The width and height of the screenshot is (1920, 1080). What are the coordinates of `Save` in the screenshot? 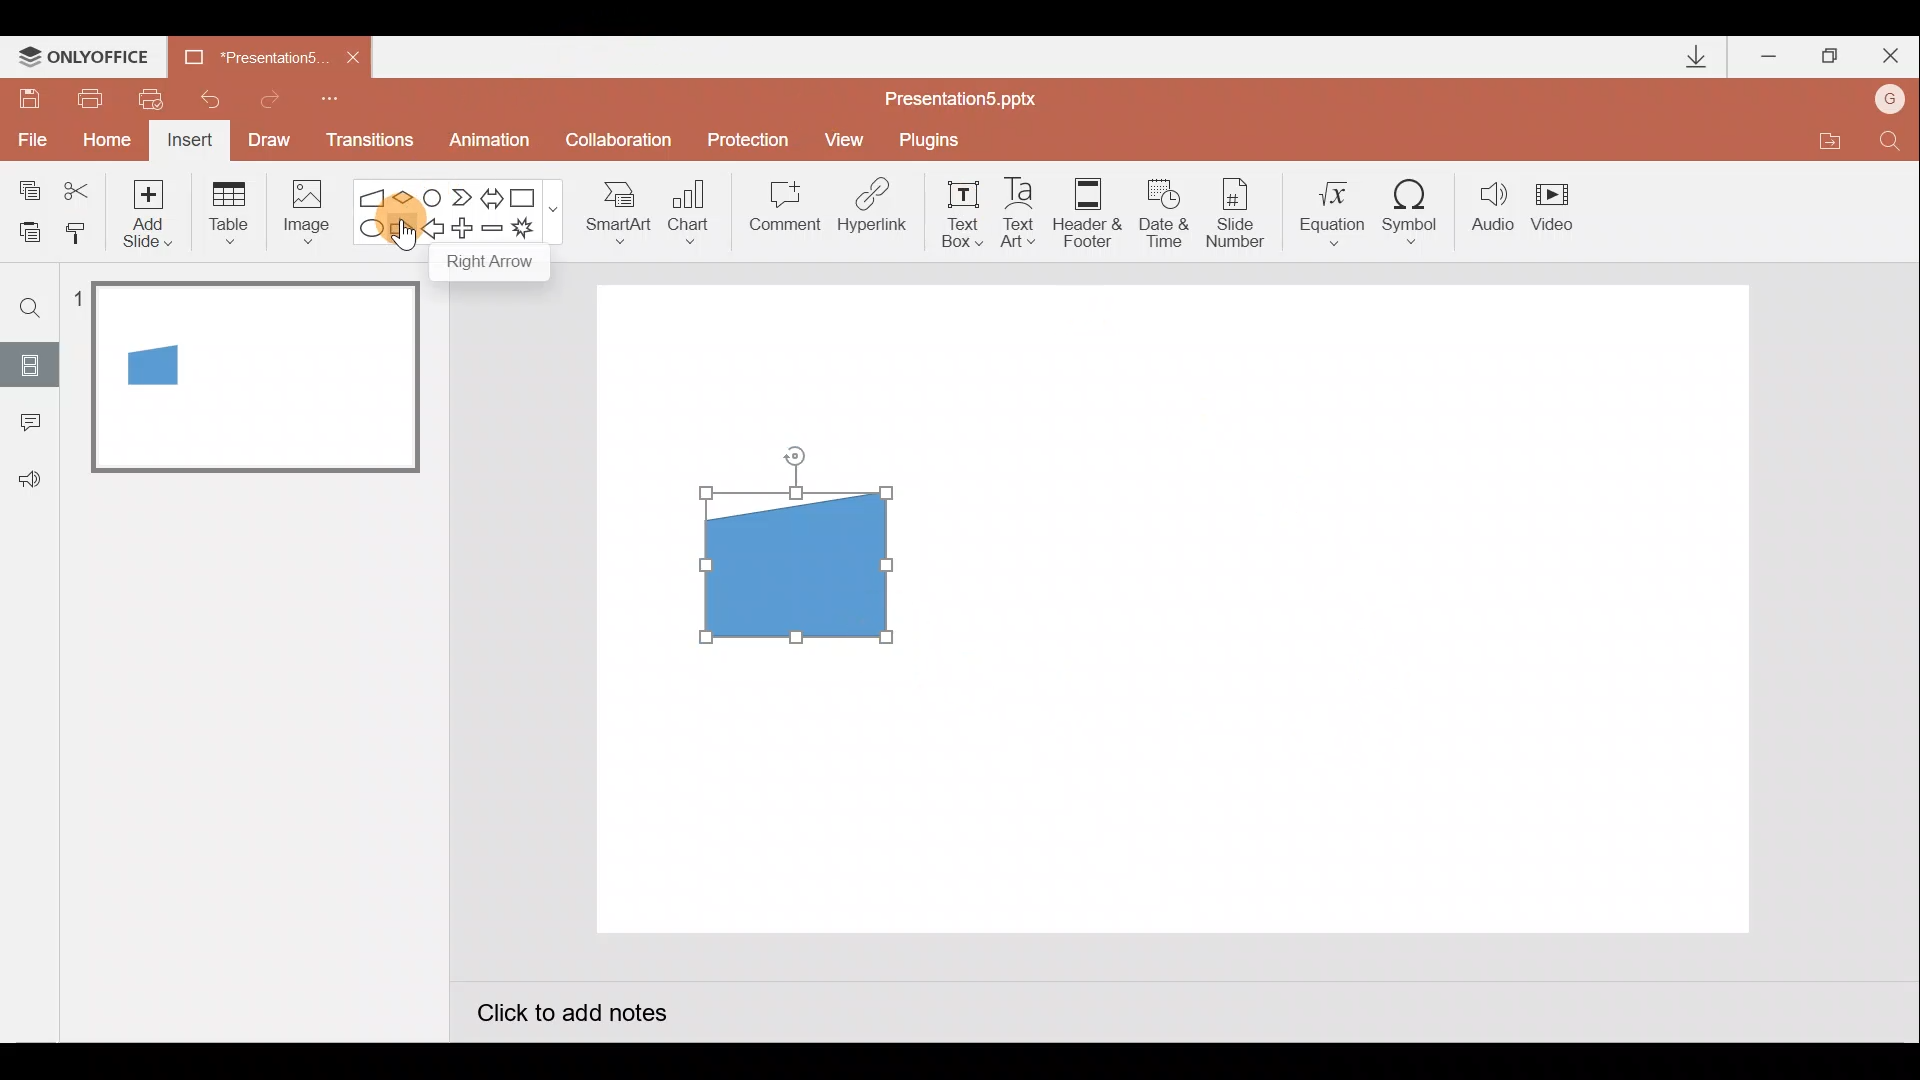 It's located at (28, 95).